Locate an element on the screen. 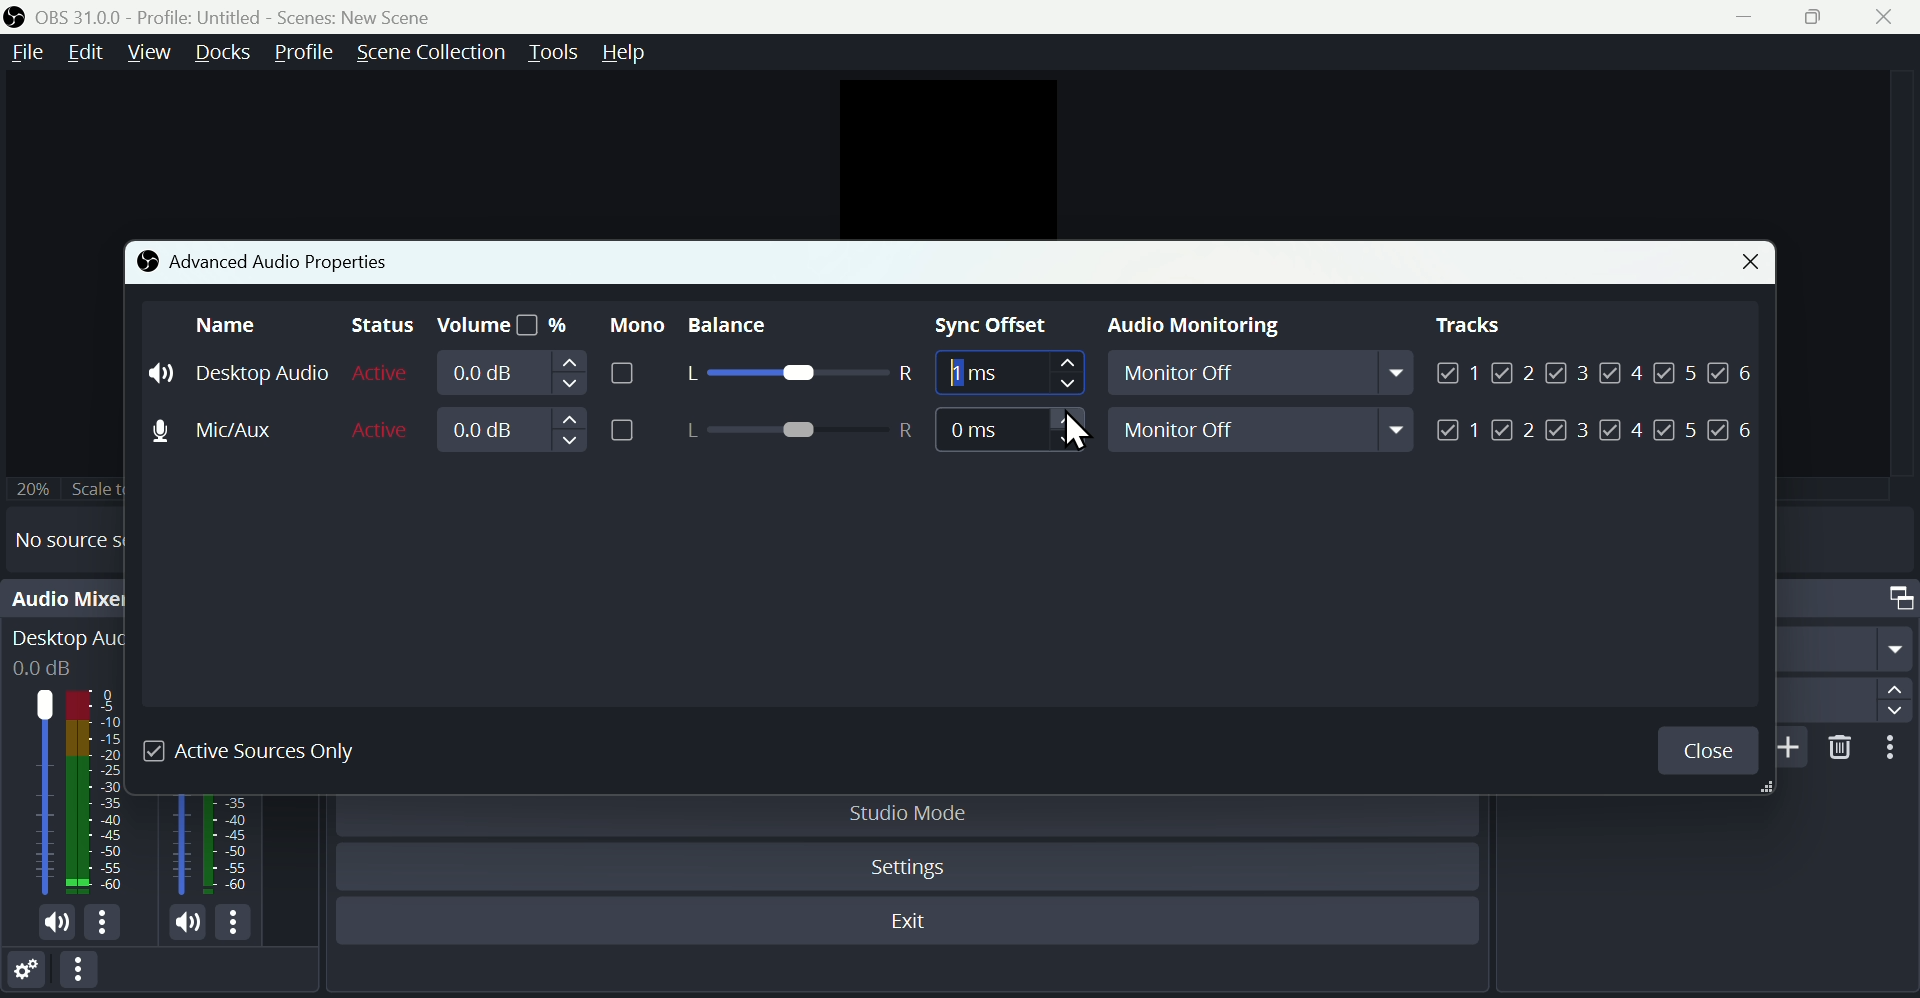  Volume is located at coordinates (543, 373).